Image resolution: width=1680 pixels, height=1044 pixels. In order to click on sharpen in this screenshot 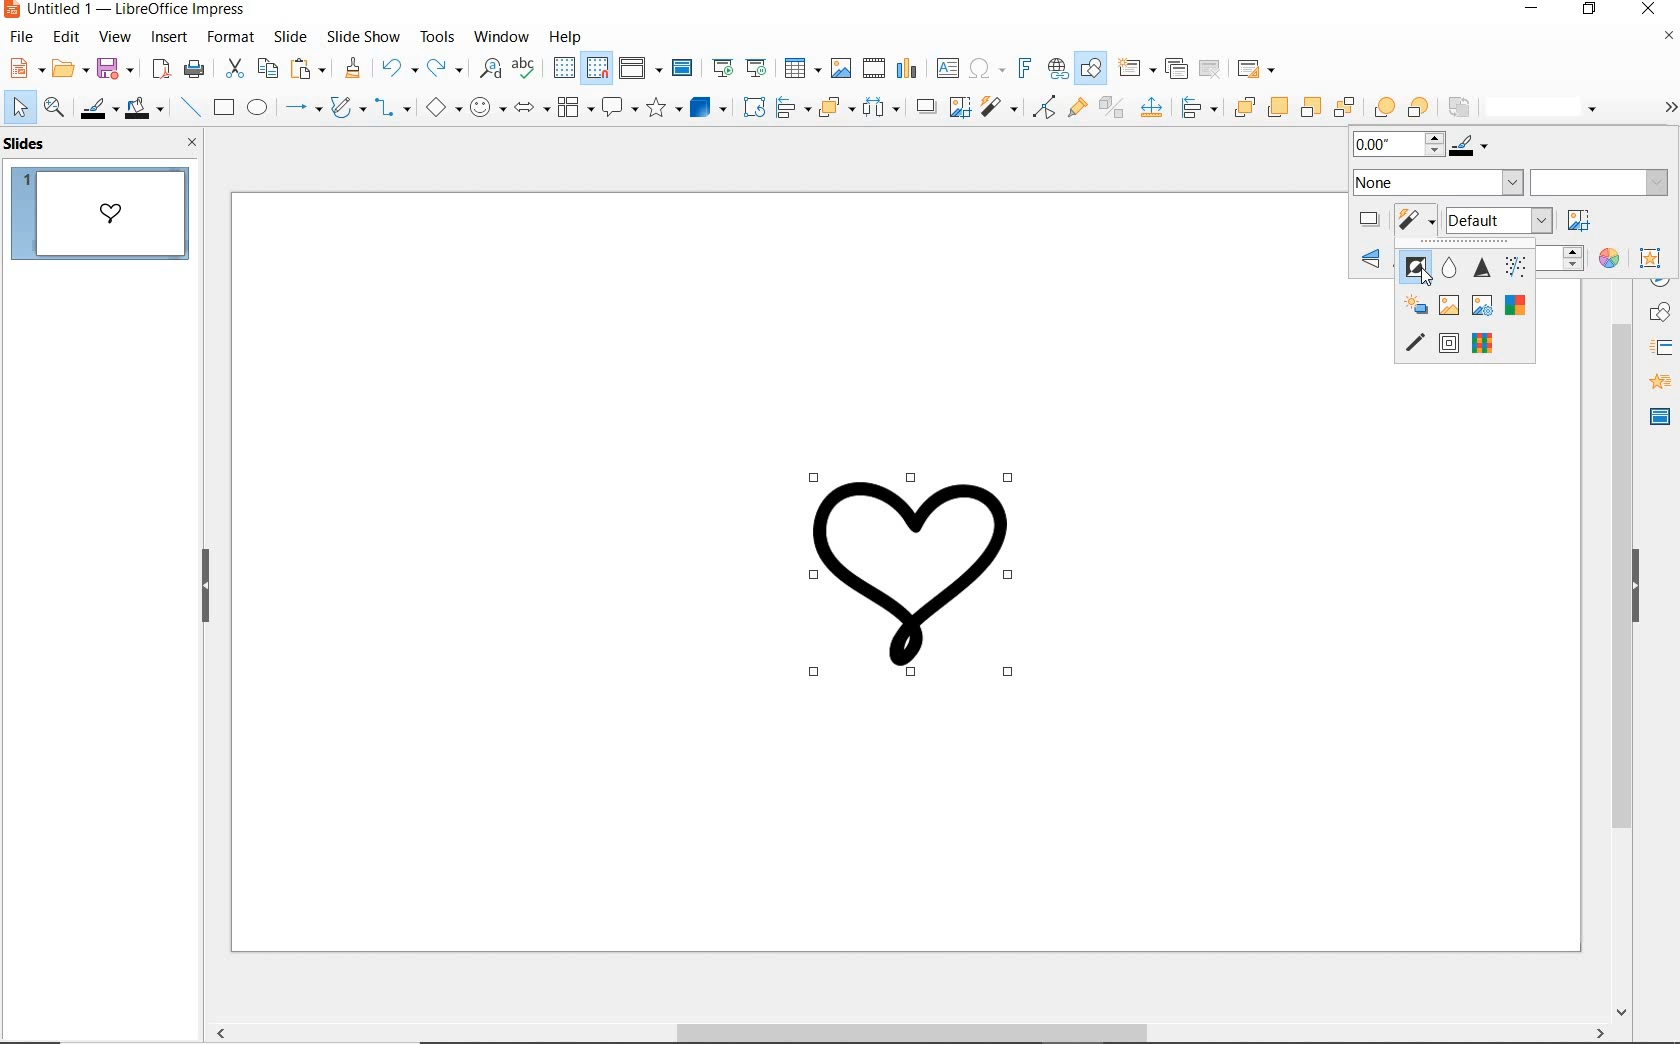, I will do `click(1479, 268)`.